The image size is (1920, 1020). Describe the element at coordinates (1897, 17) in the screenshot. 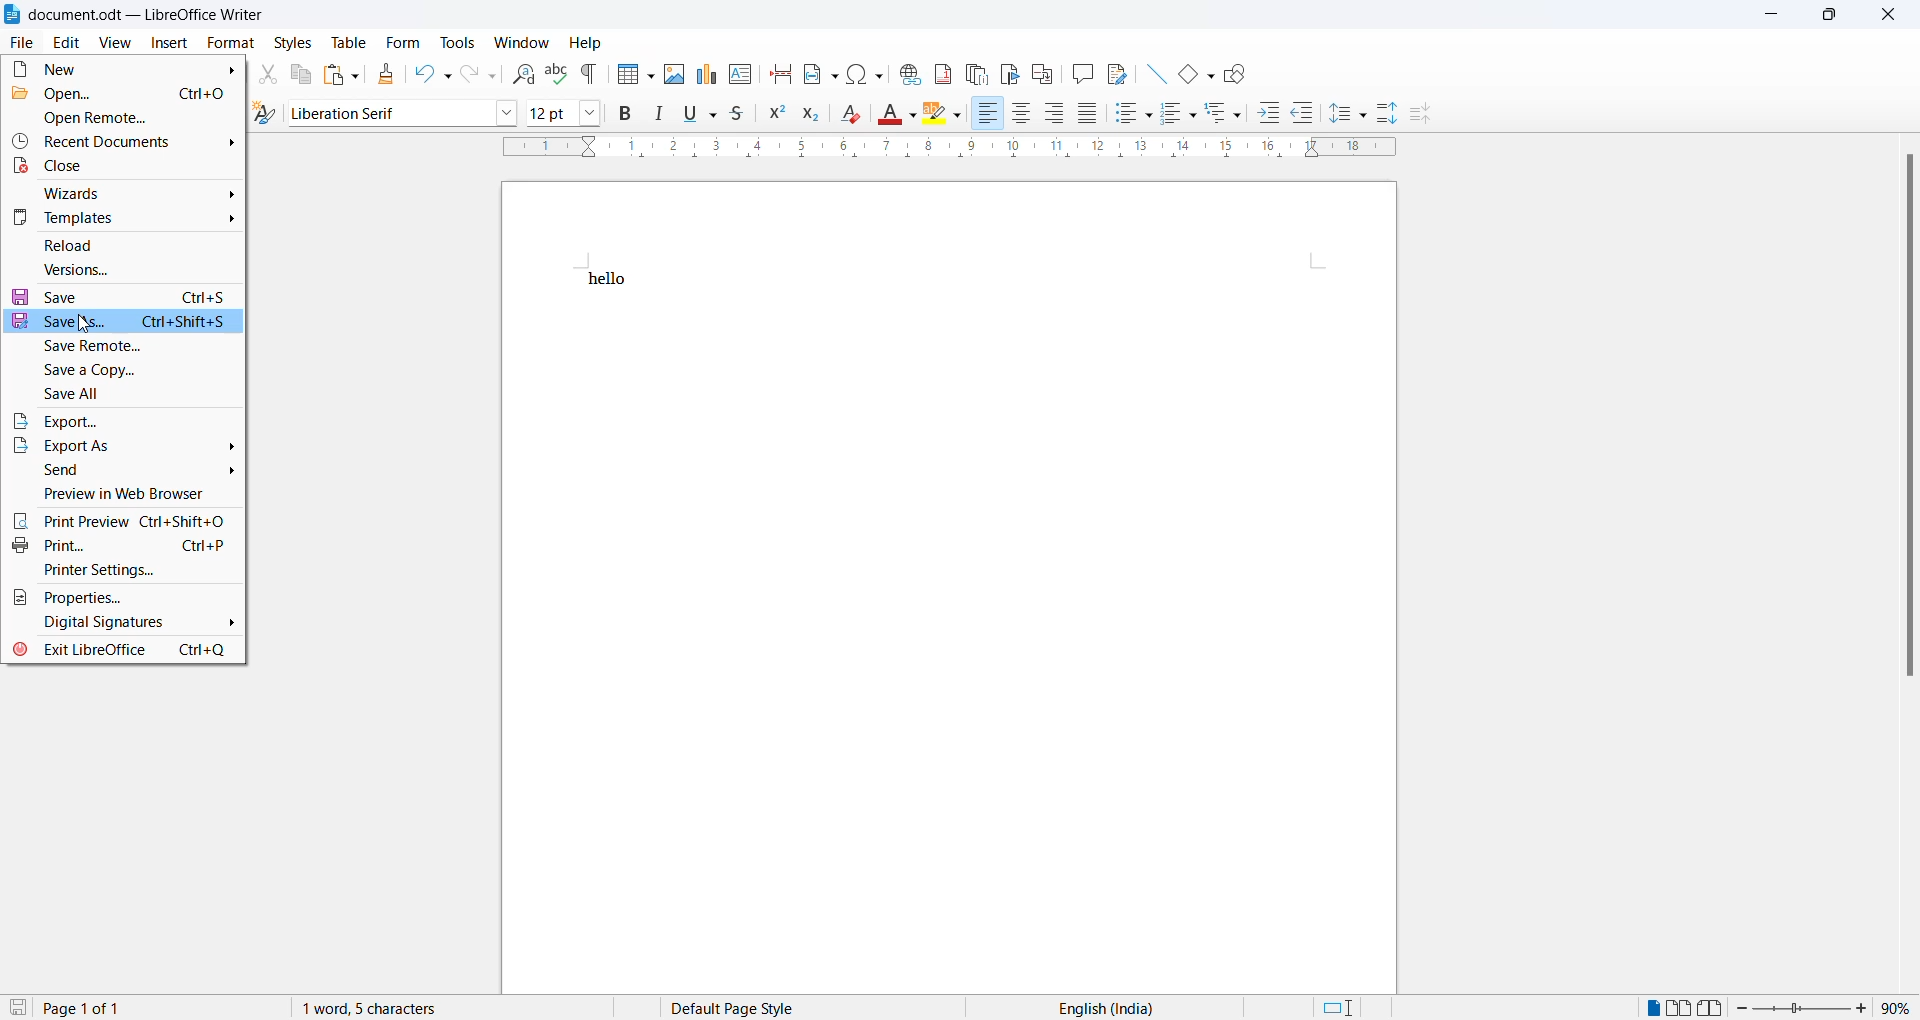

I see `close` at that location.